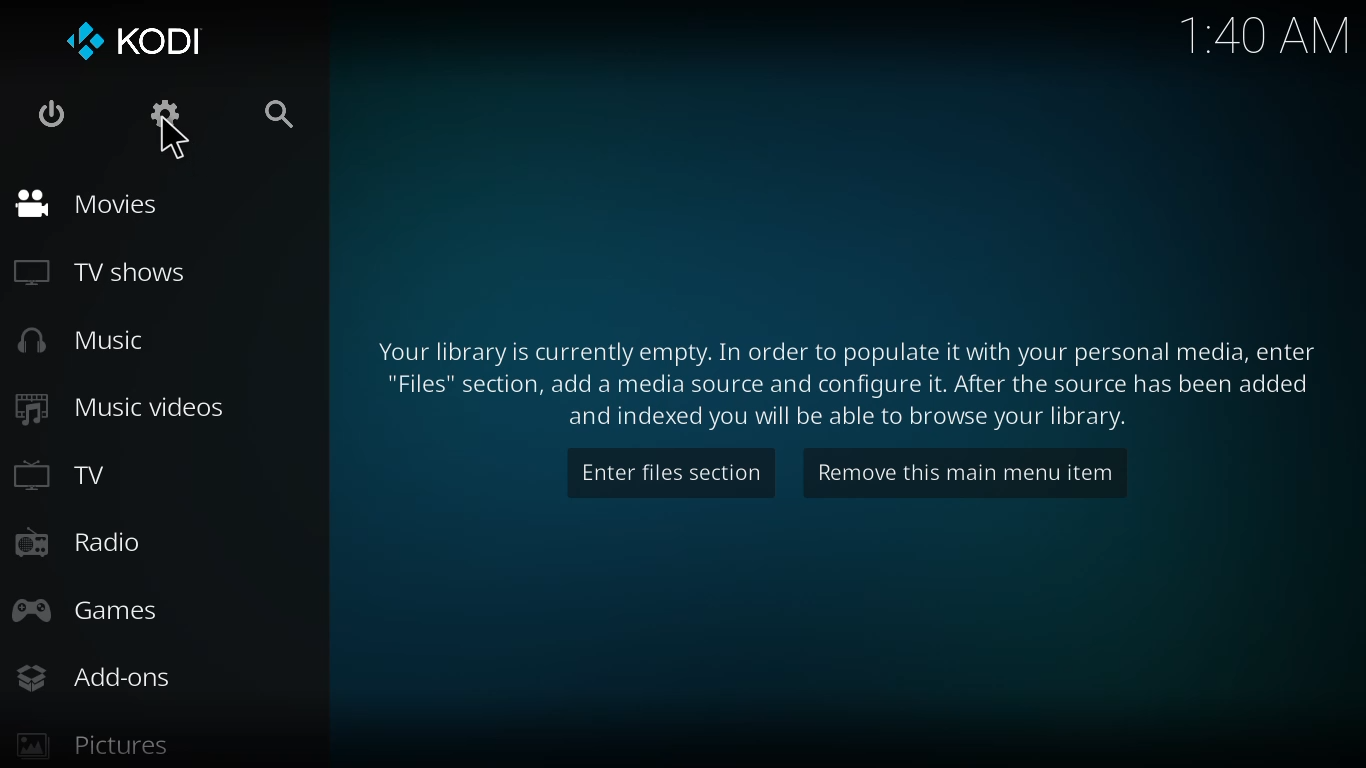  Describe the element at coordinates (172, 116) in the screenshot. I see `settings` at that location.